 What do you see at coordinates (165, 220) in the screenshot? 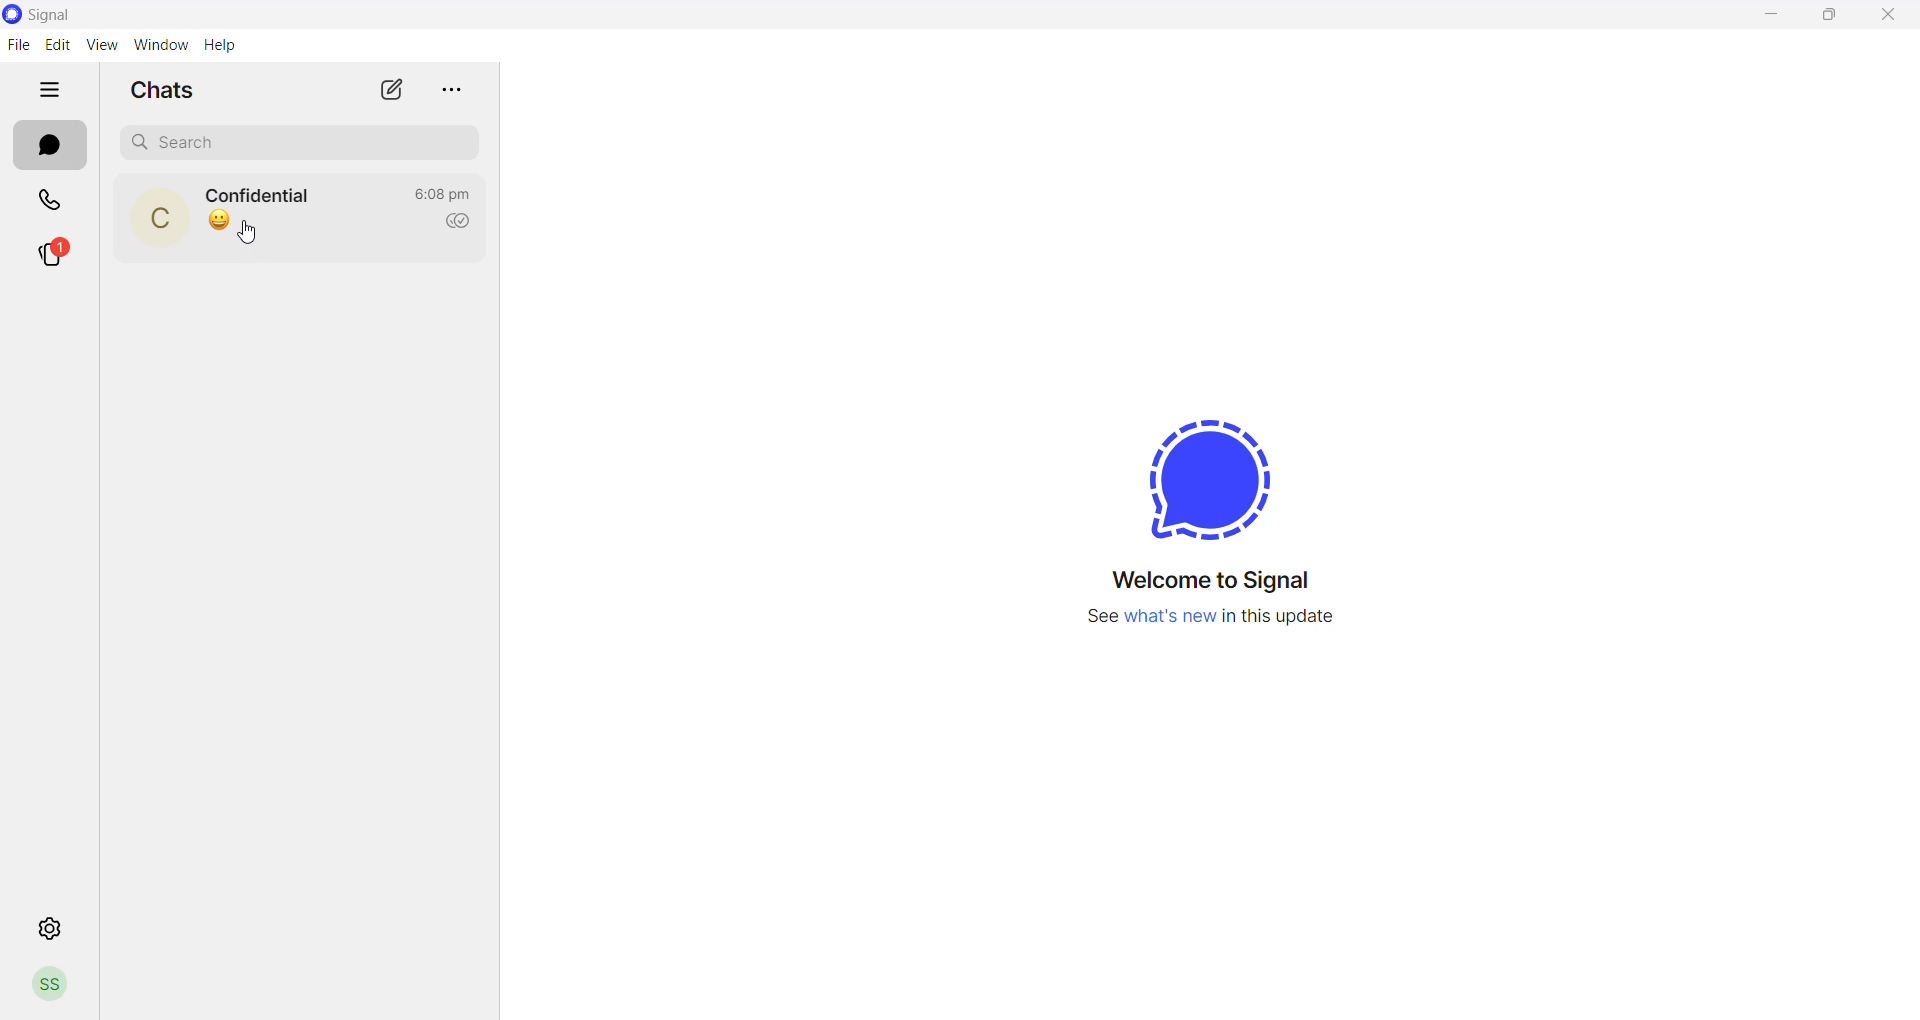
I see `contact profile picture` at bounding box center [165, 220].